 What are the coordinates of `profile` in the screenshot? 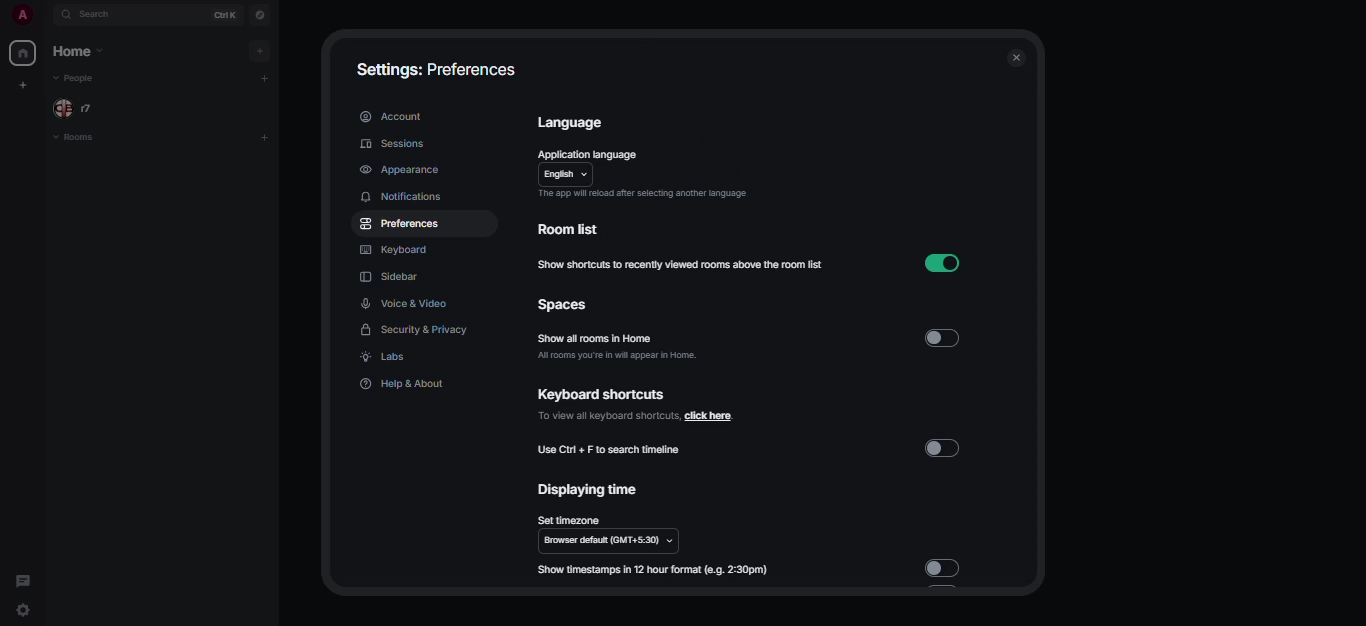 It's located at (22, 14).